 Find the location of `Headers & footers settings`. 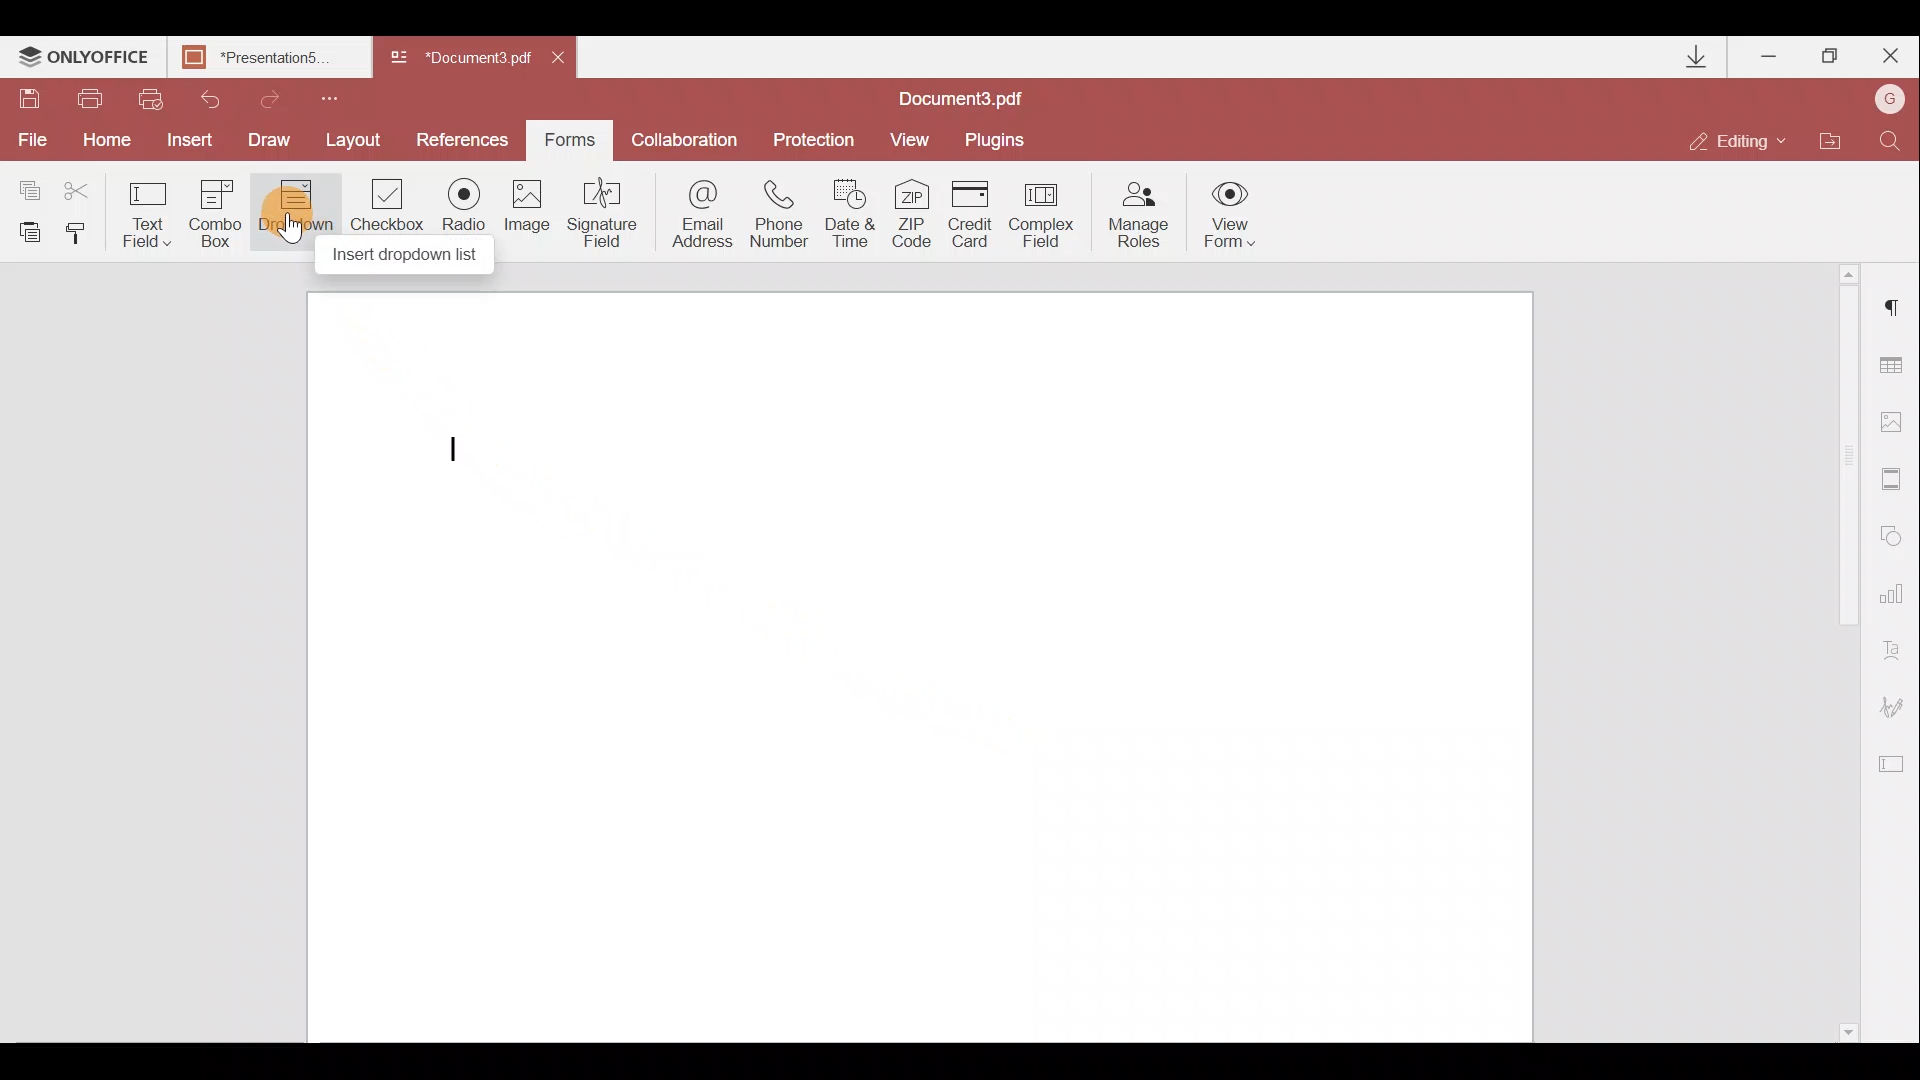

Headers & footers settings is located at coordinates (1897, 480).